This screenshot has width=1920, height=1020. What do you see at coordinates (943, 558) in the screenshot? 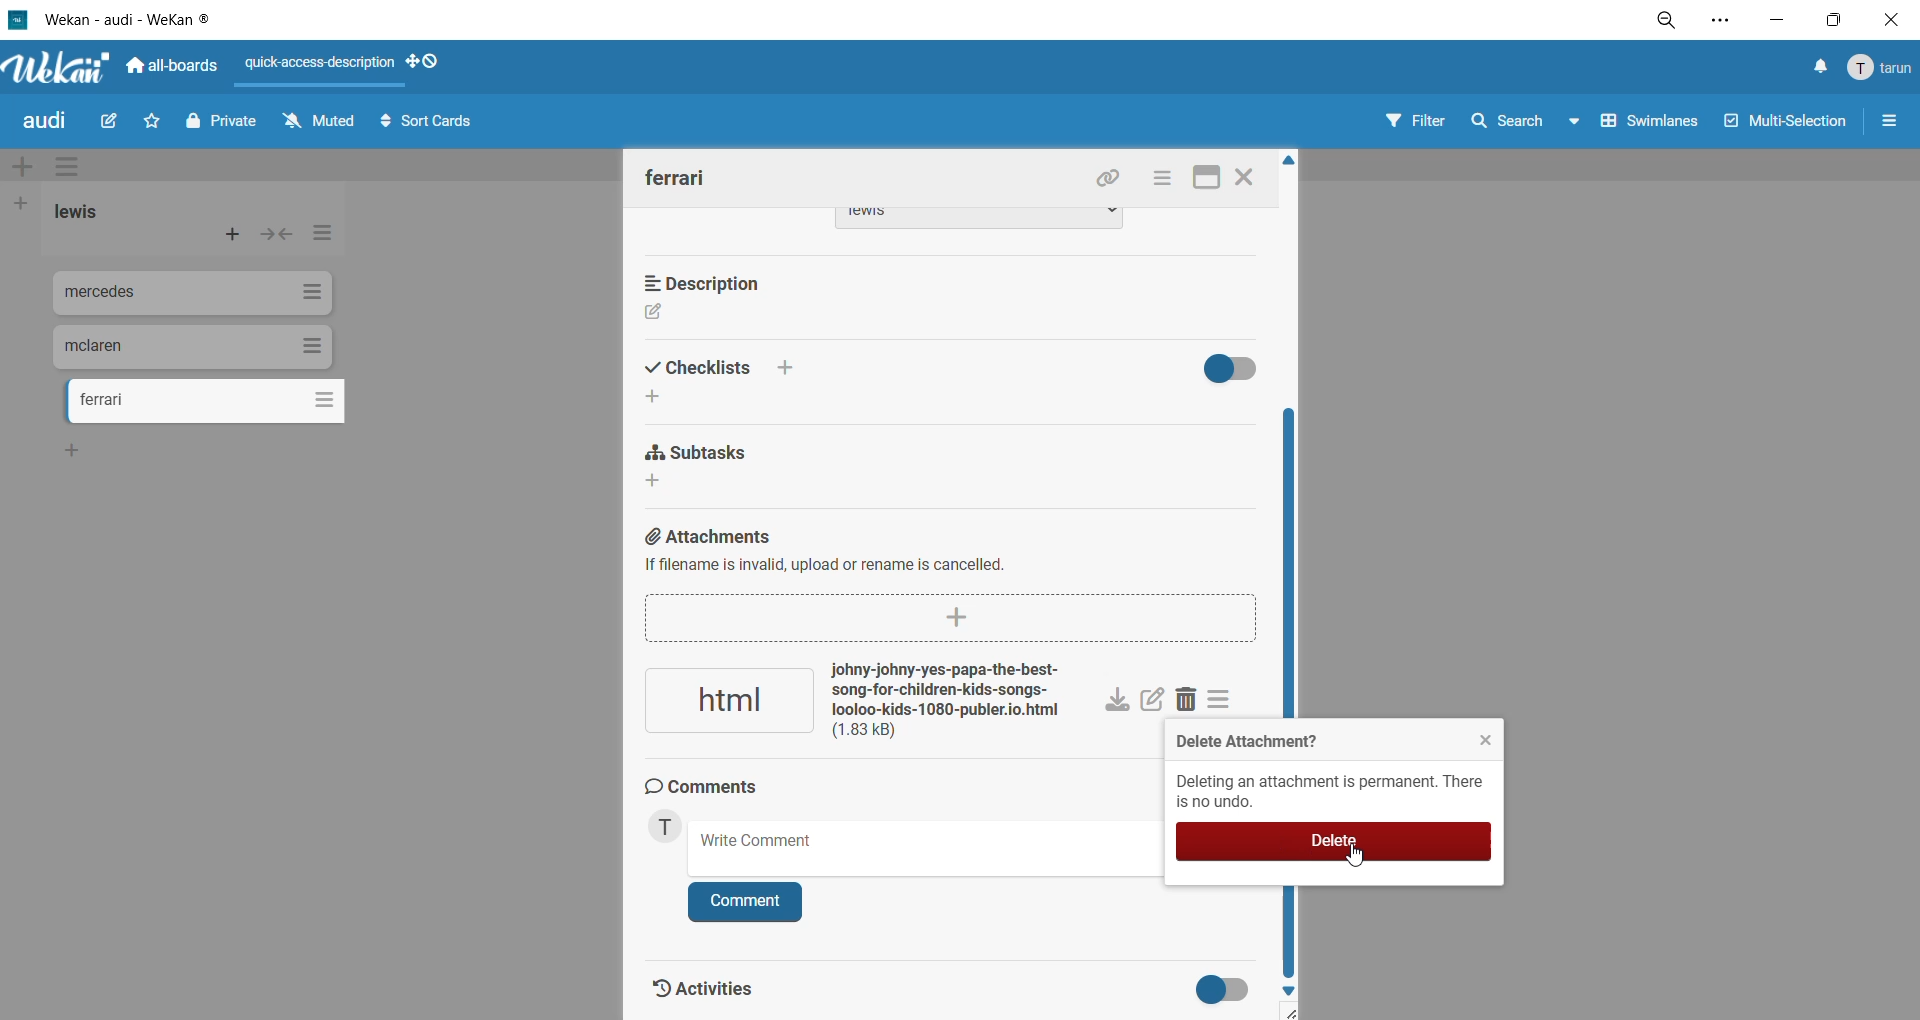
I see `attachments` at bounding box center [943, 558].